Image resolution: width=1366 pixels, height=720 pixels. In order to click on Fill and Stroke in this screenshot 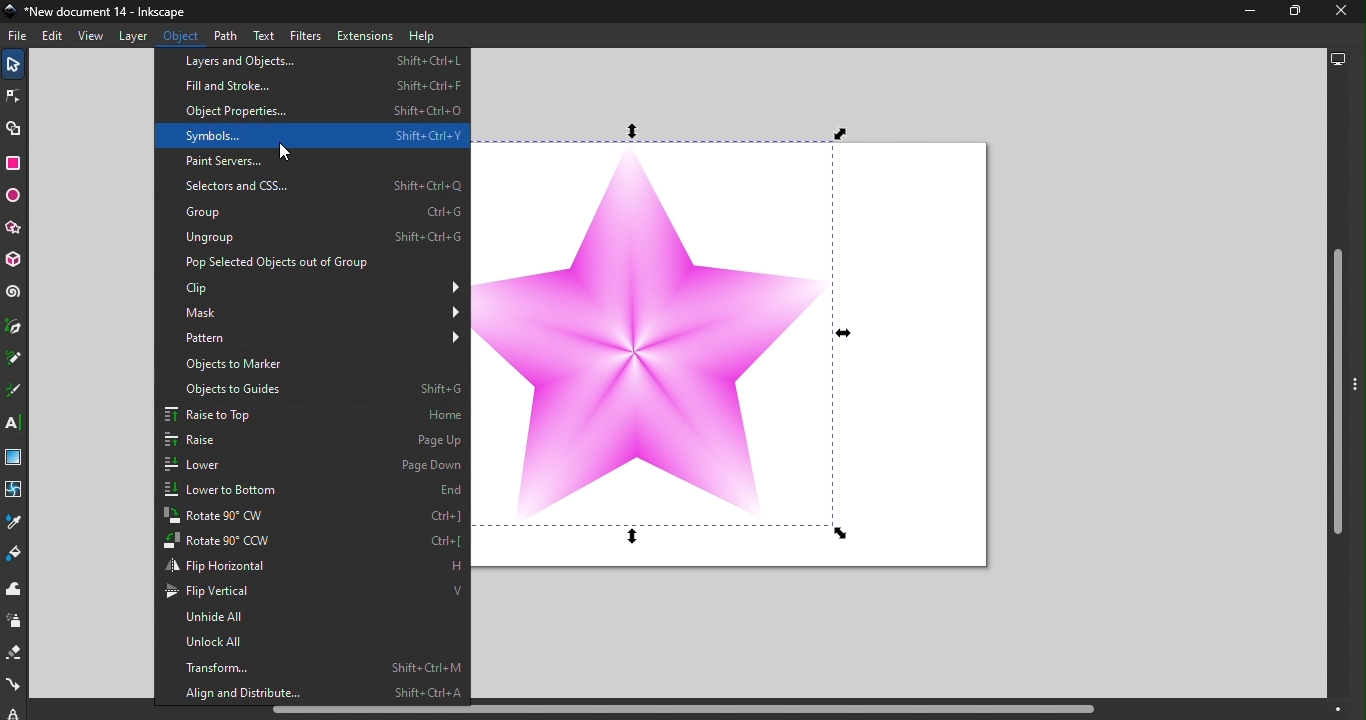, I will do `click(312, 87)`.